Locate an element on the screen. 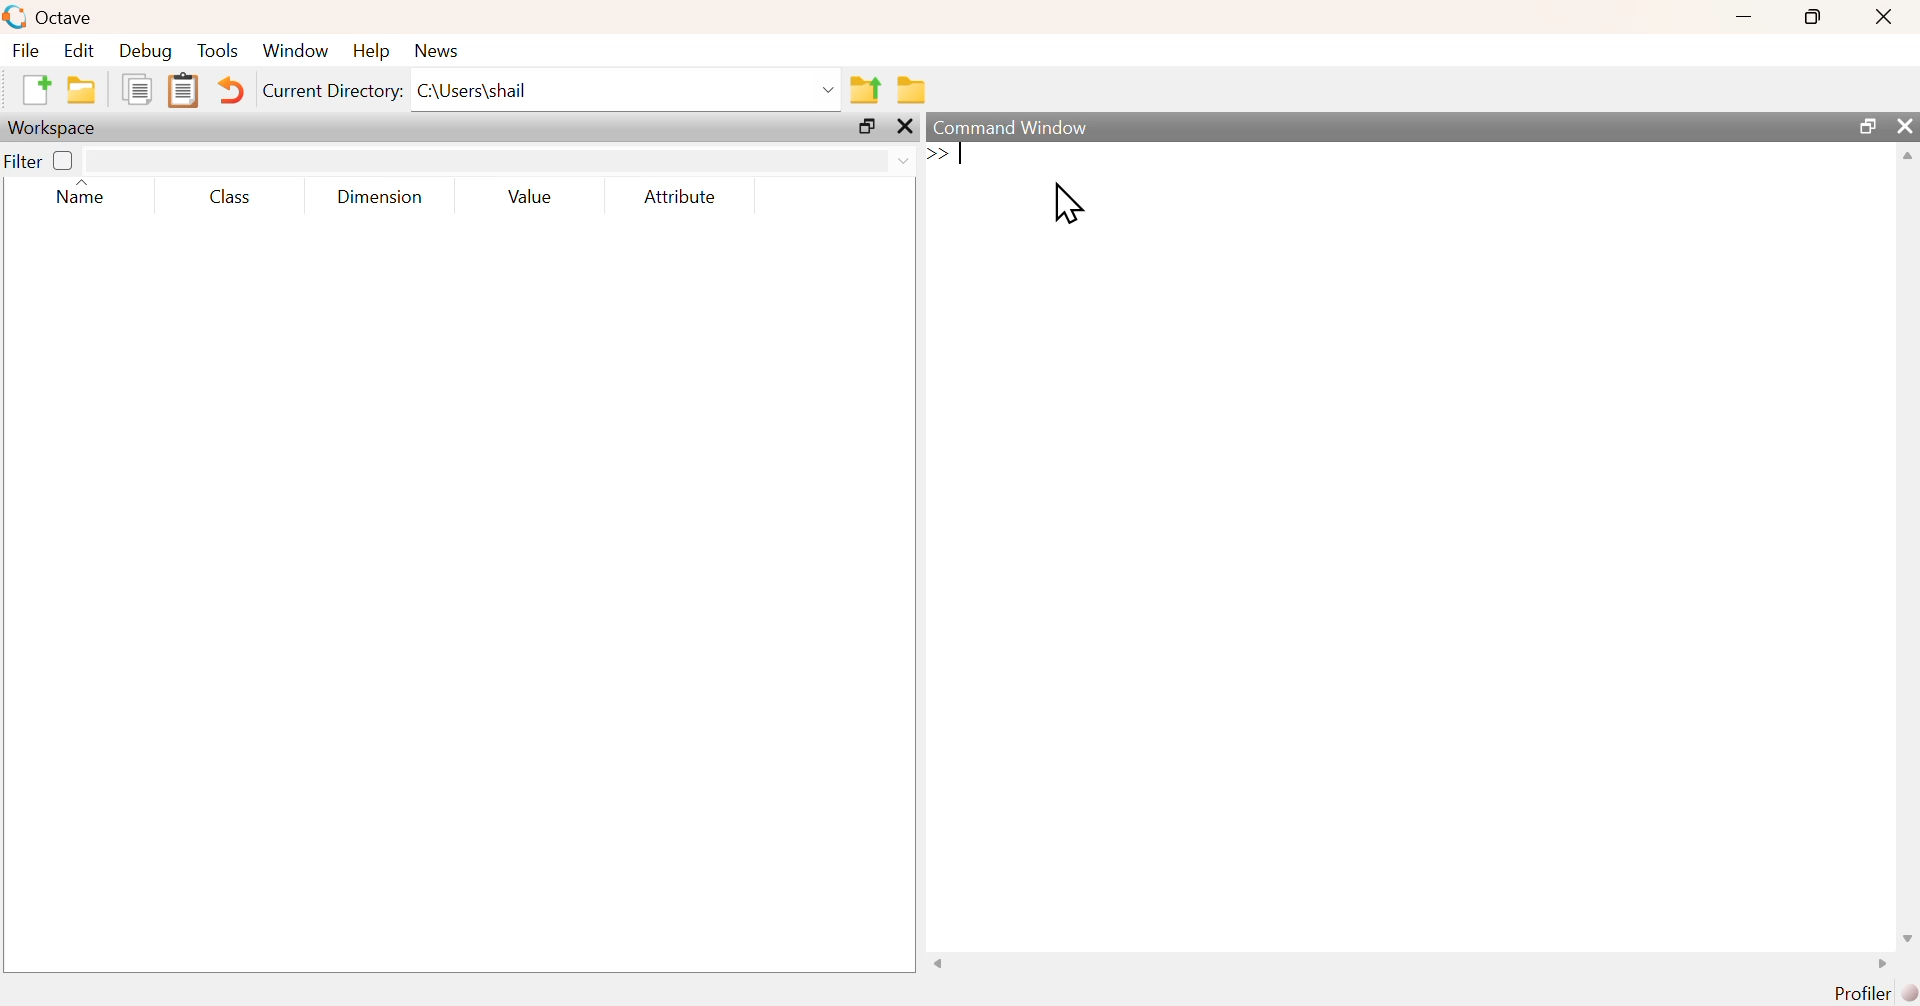 This screenshot has width=1920, height=1006. search box is located at coordinates (479, 161).